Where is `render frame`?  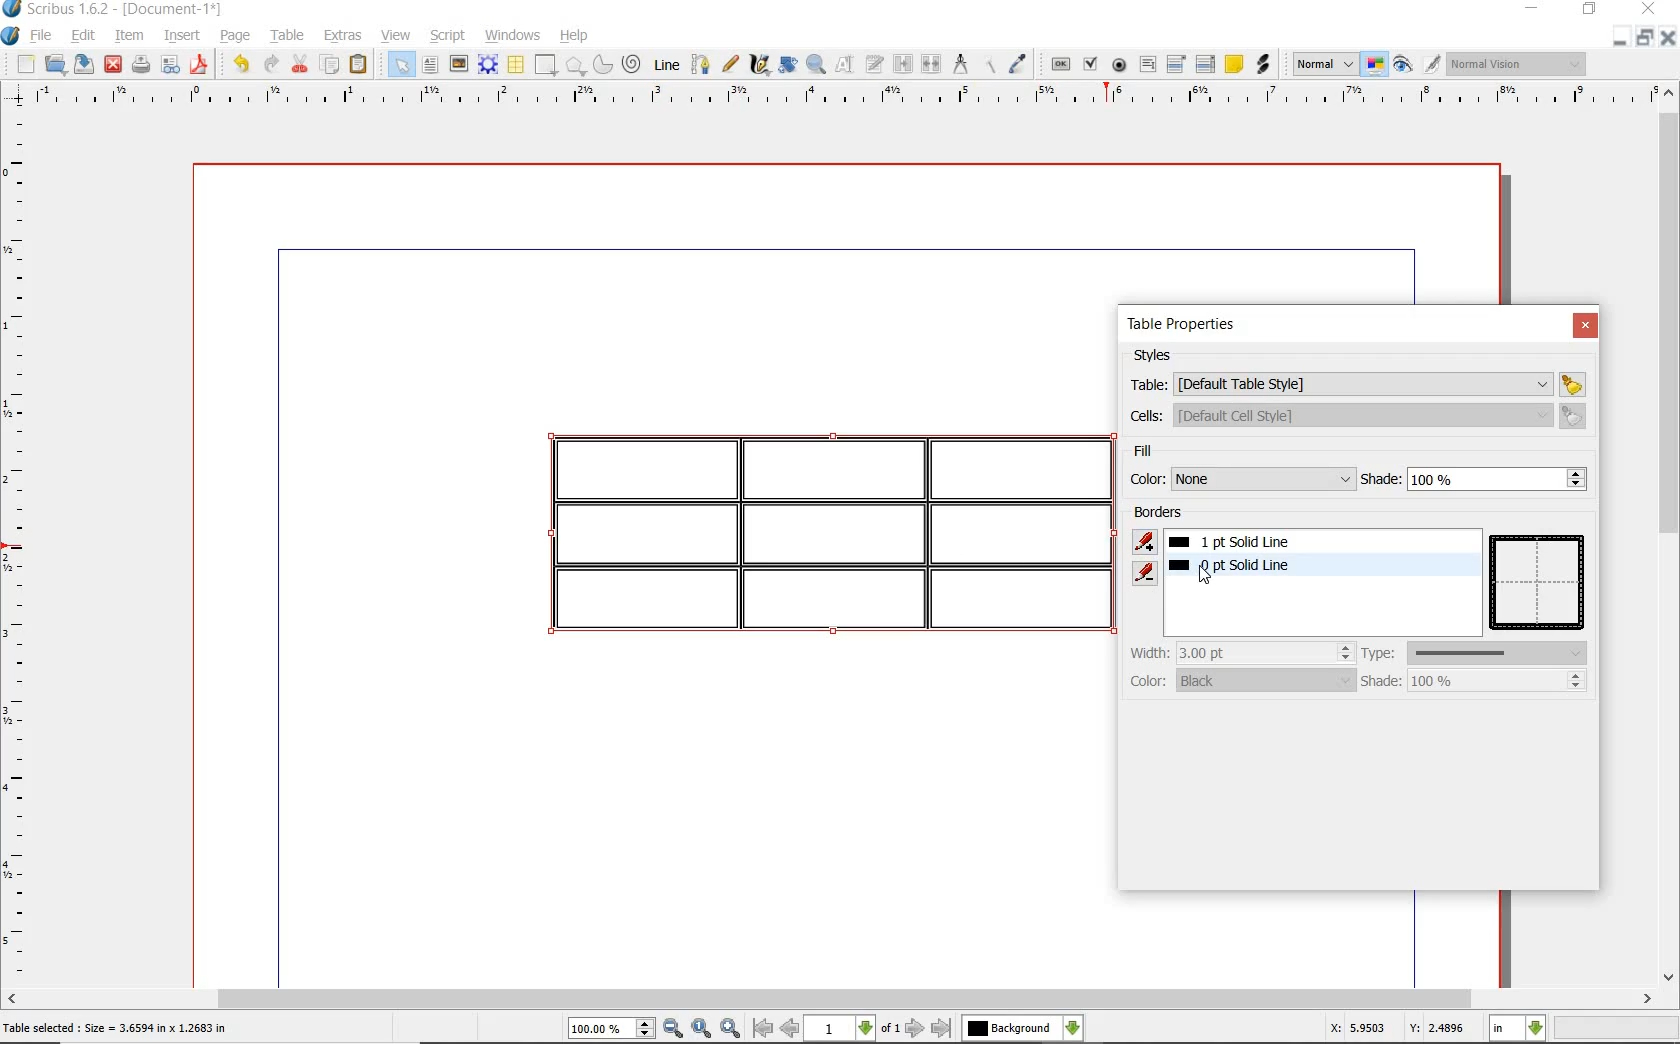
render frame is located at coordinates (488, 66).